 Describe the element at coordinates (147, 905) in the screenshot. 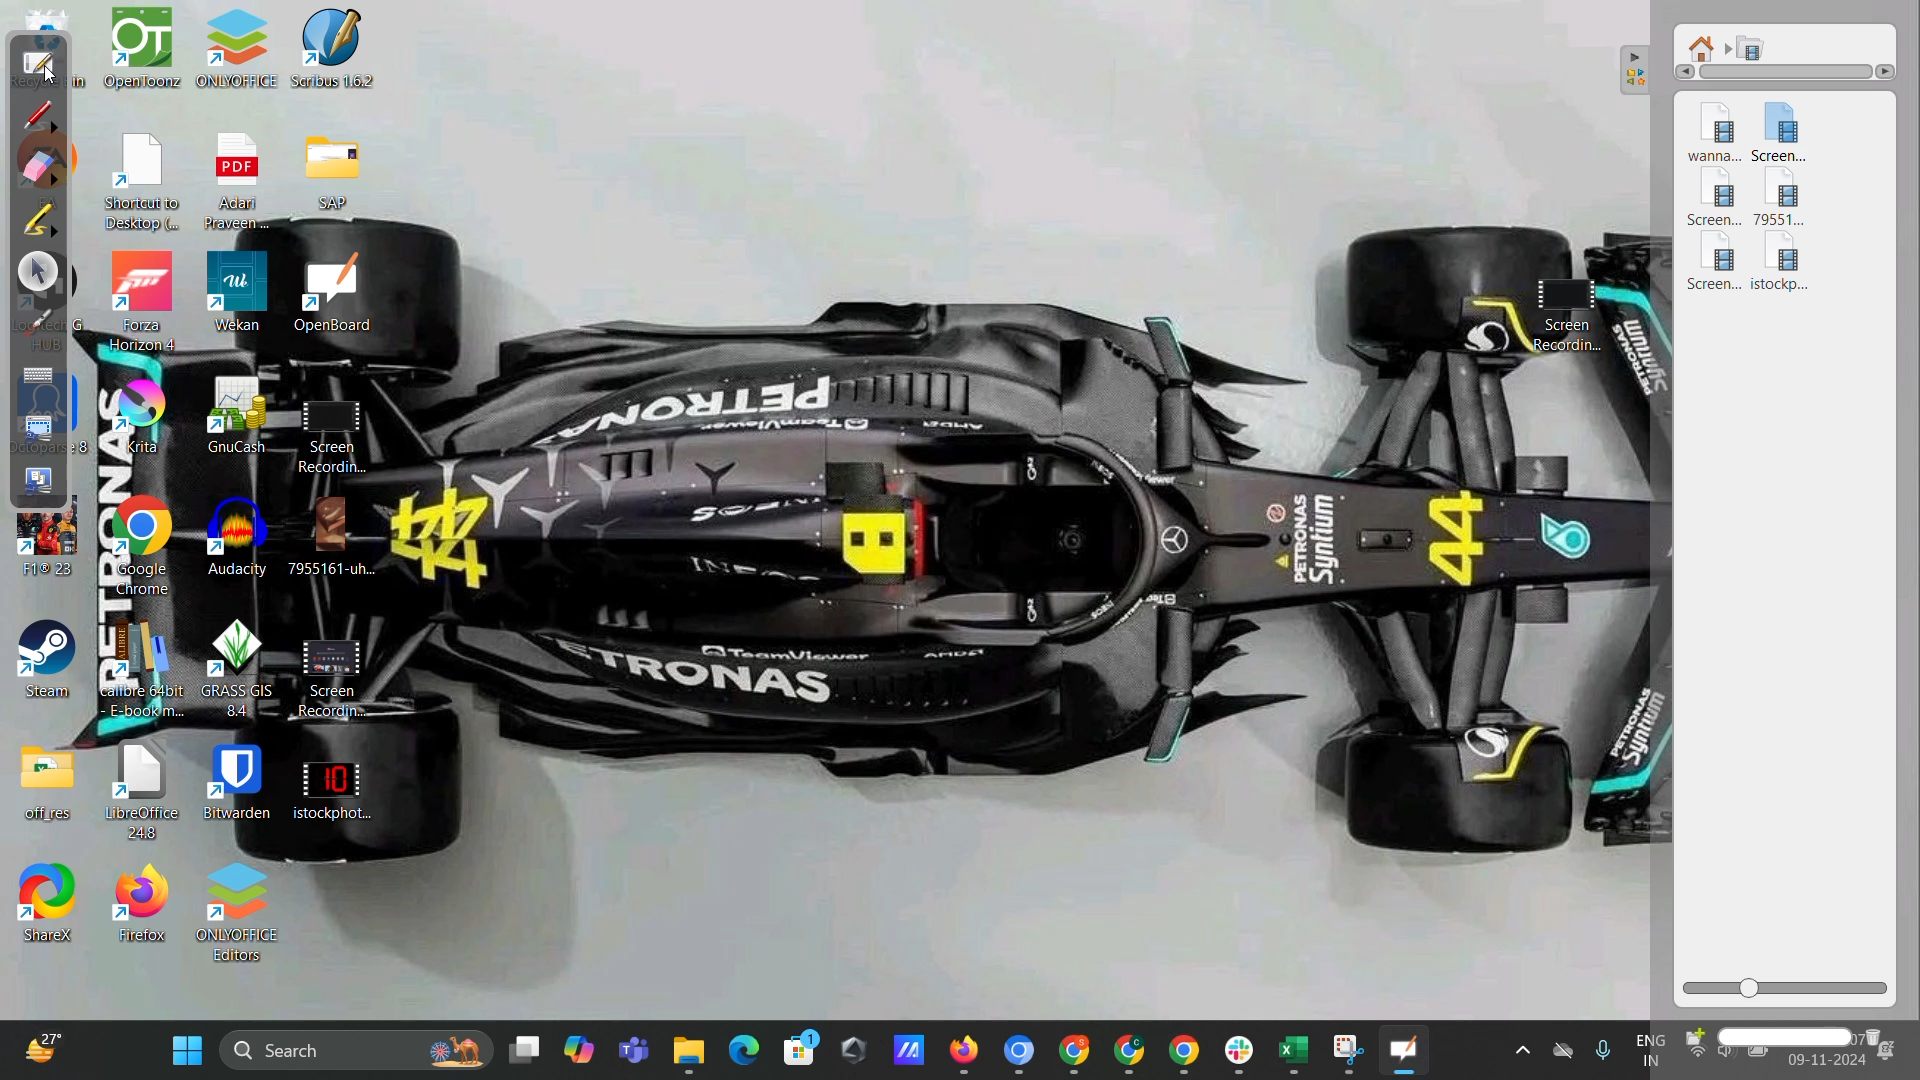

I see `Firefox` at that location.